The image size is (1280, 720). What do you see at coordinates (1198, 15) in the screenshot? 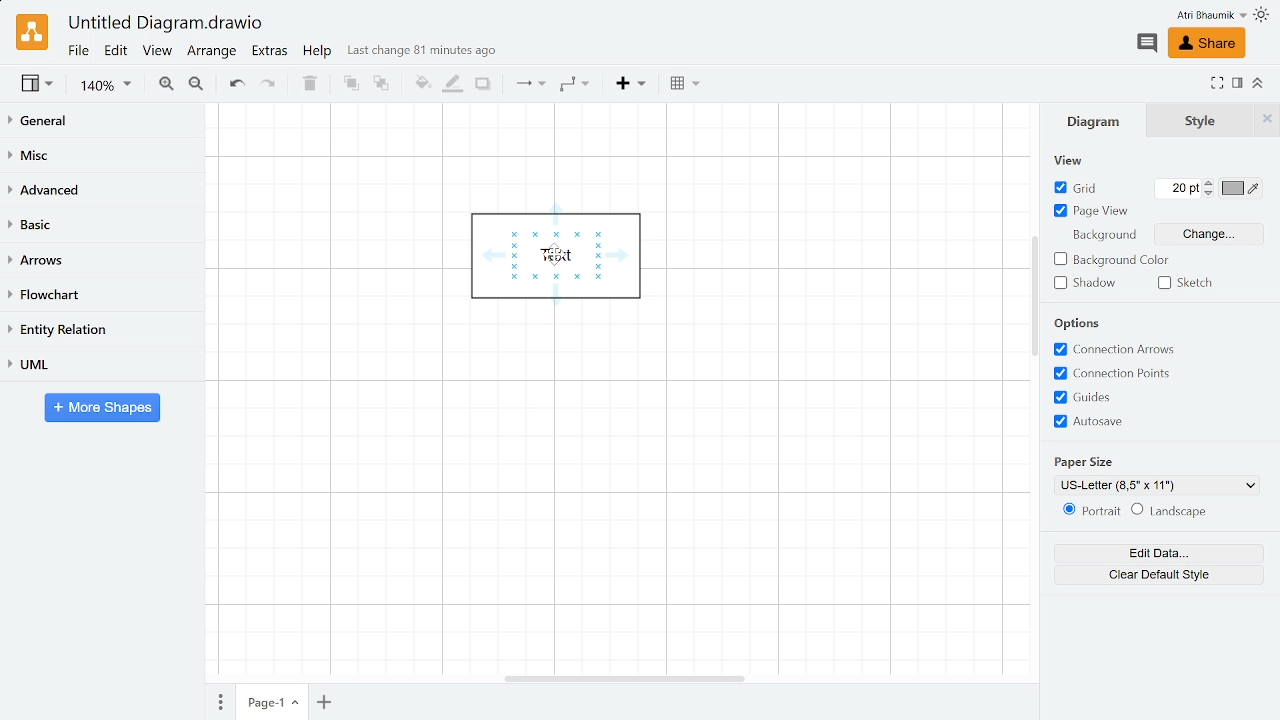
I see `Profile` at bounding box center [1198, 15].